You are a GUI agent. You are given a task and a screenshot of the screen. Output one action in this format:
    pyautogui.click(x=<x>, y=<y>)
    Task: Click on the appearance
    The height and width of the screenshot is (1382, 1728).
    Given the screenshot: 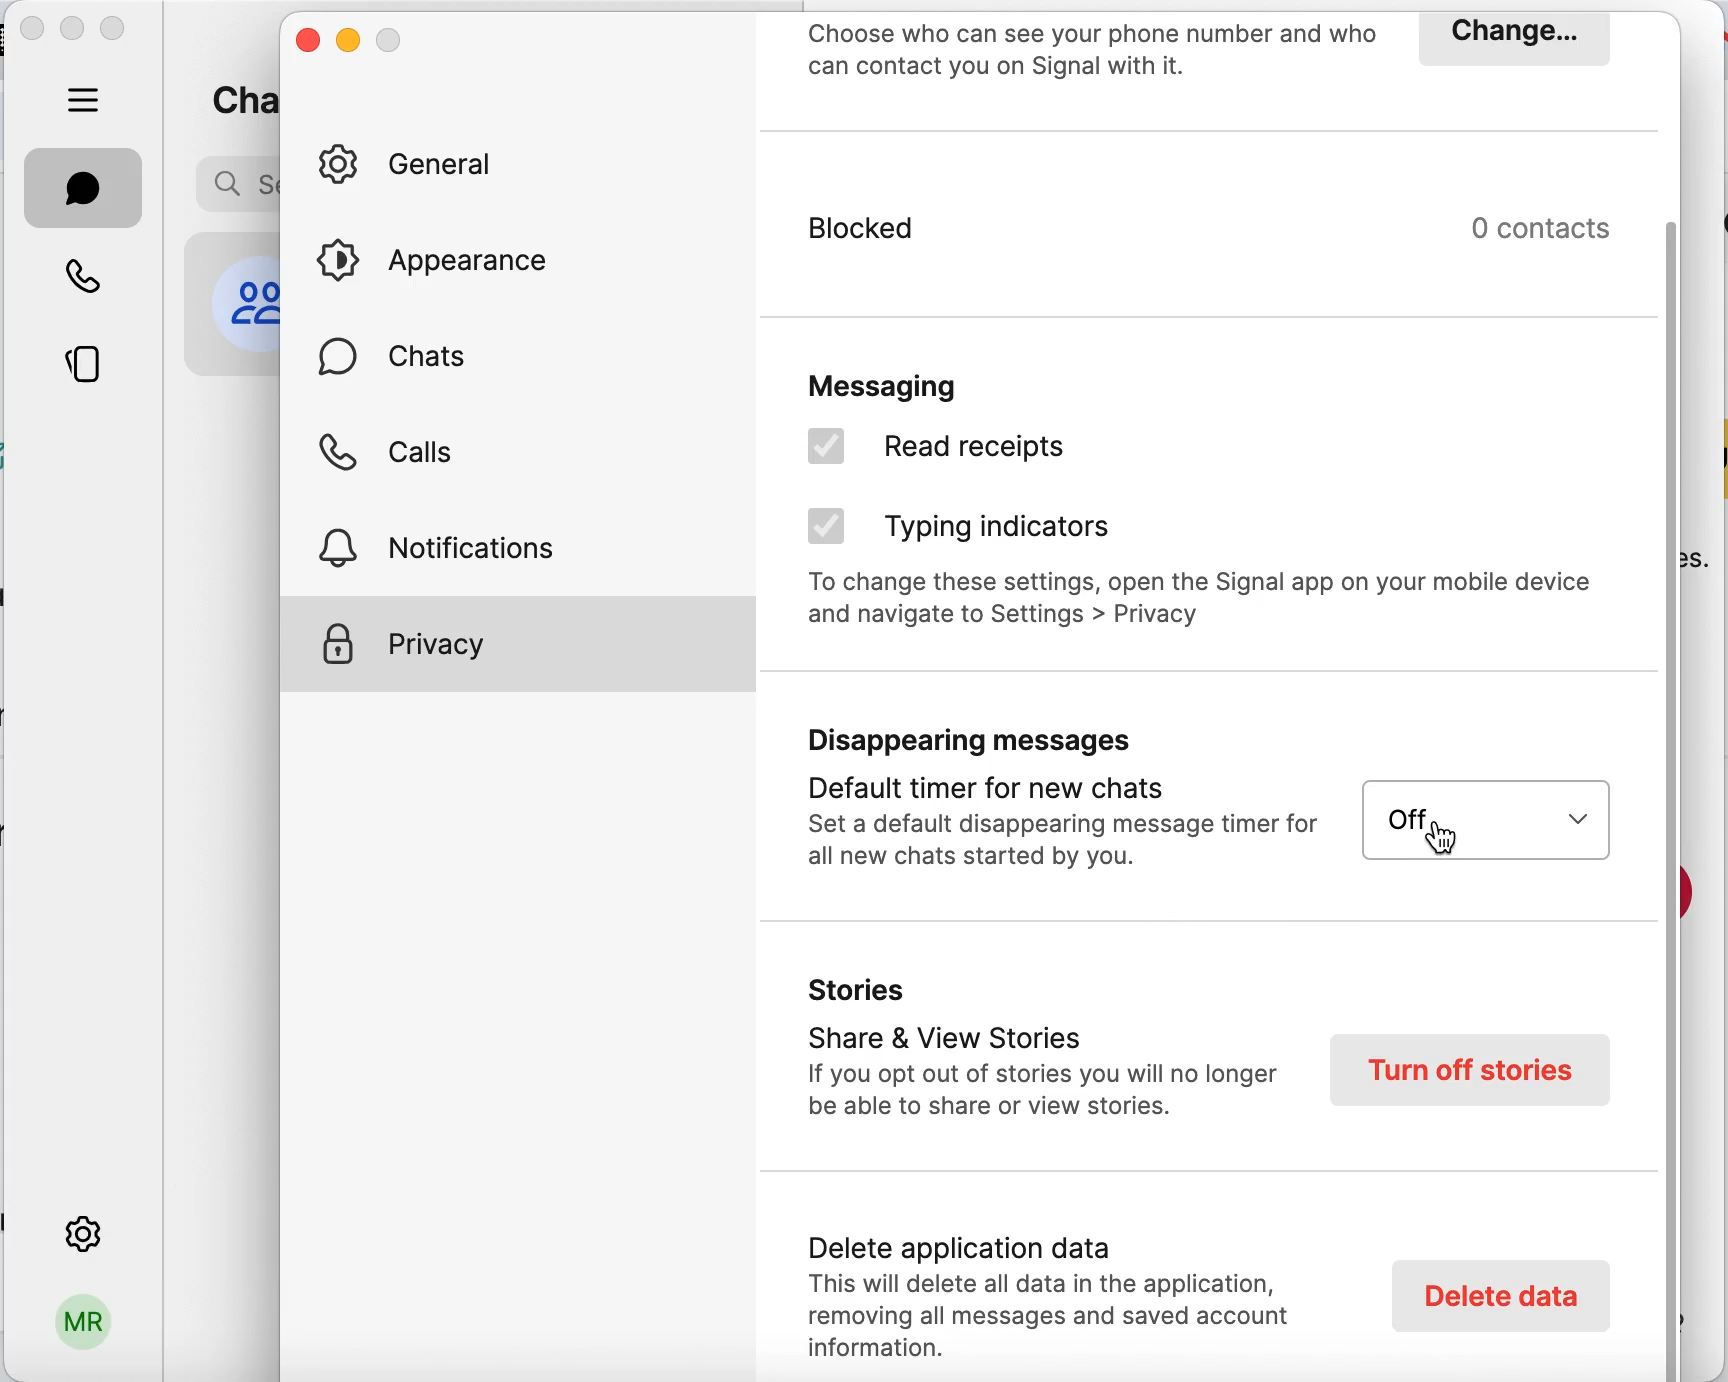 What is the action you would take?
    pyautogui.click(x=449, y=260)
    